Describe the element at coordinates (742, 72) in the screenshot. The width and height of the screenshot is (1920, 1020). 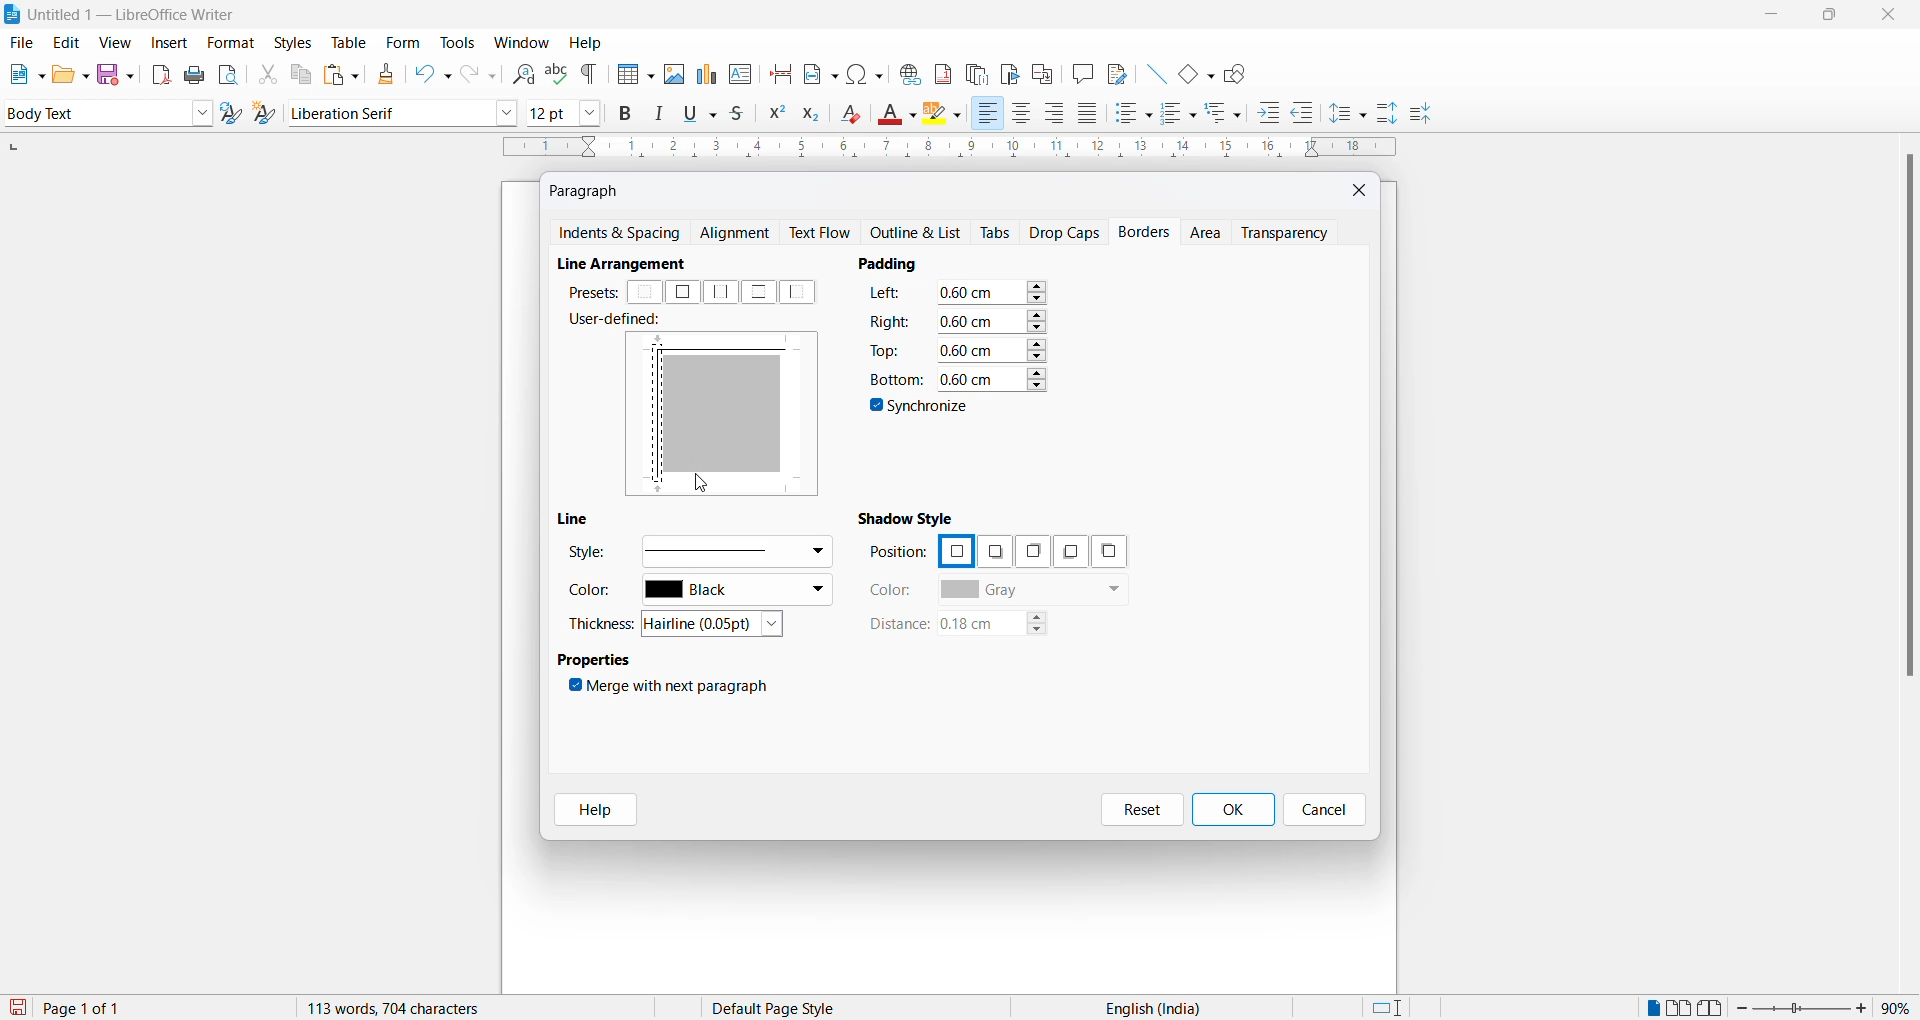
I see `insert text` at that location.